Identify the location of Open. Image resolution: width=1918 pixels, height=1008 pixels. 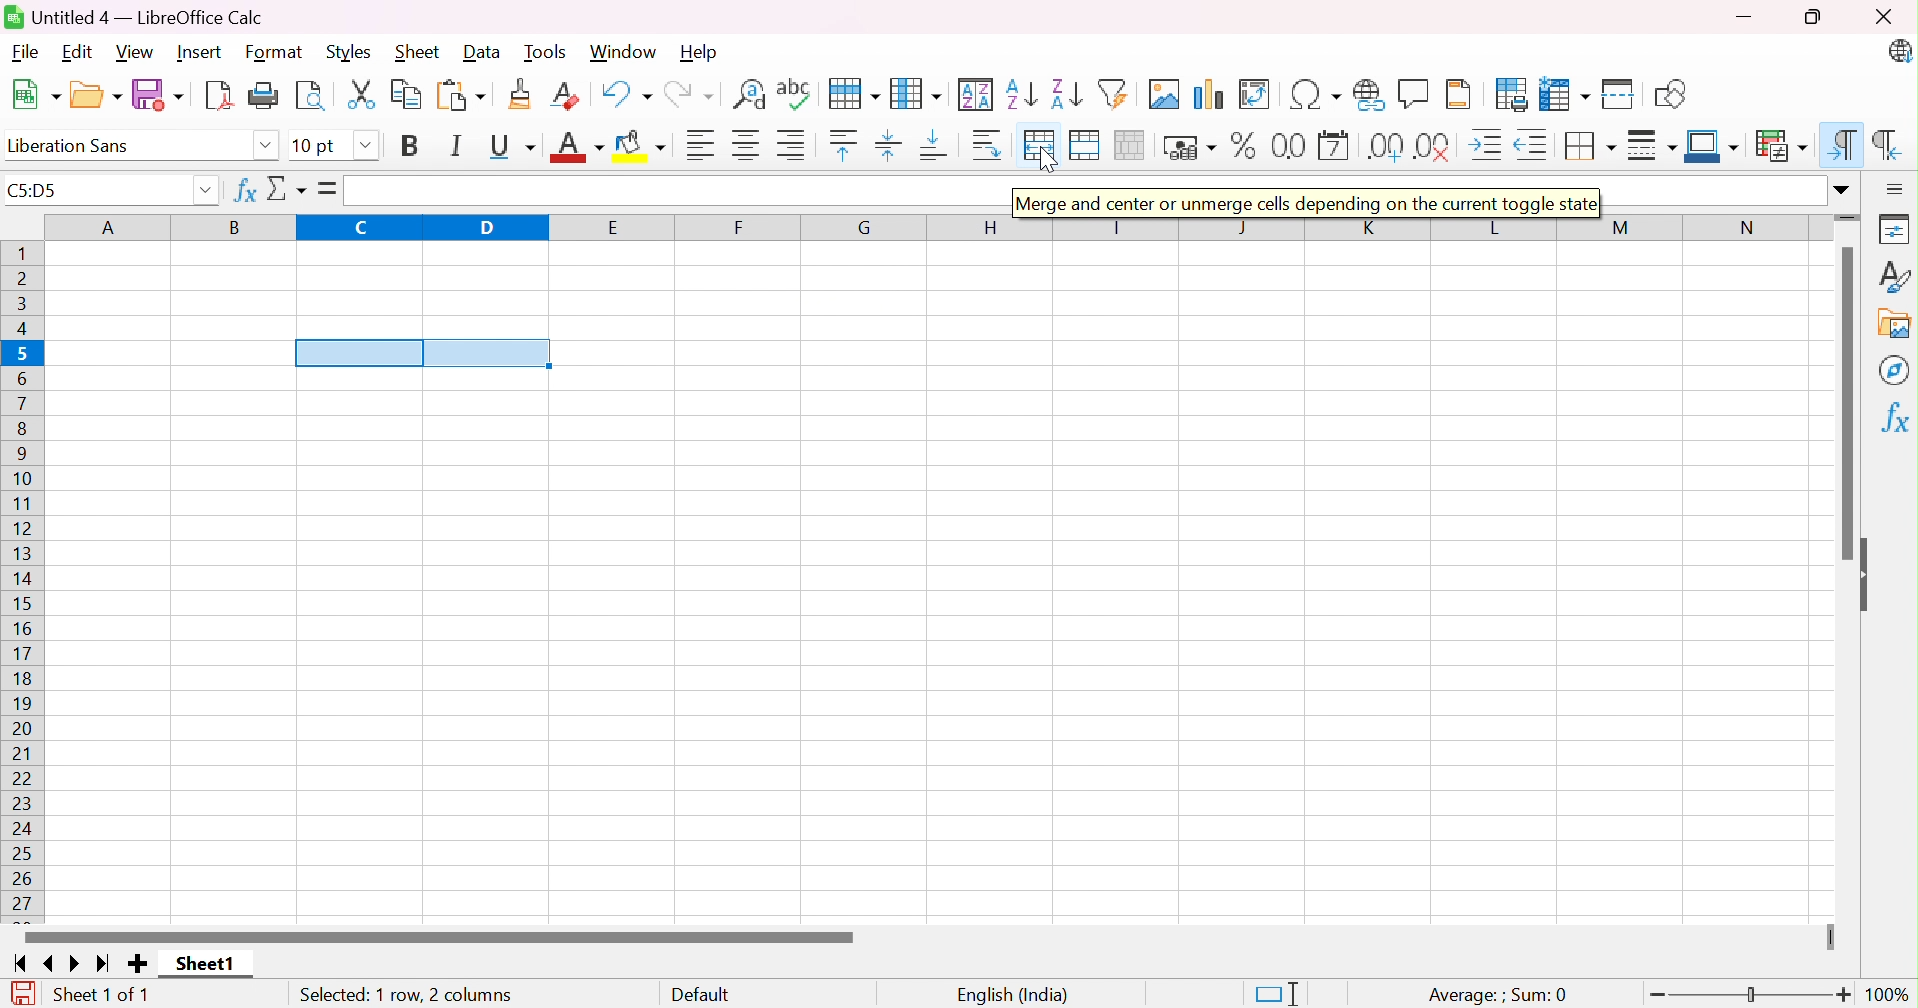
(97, 94).